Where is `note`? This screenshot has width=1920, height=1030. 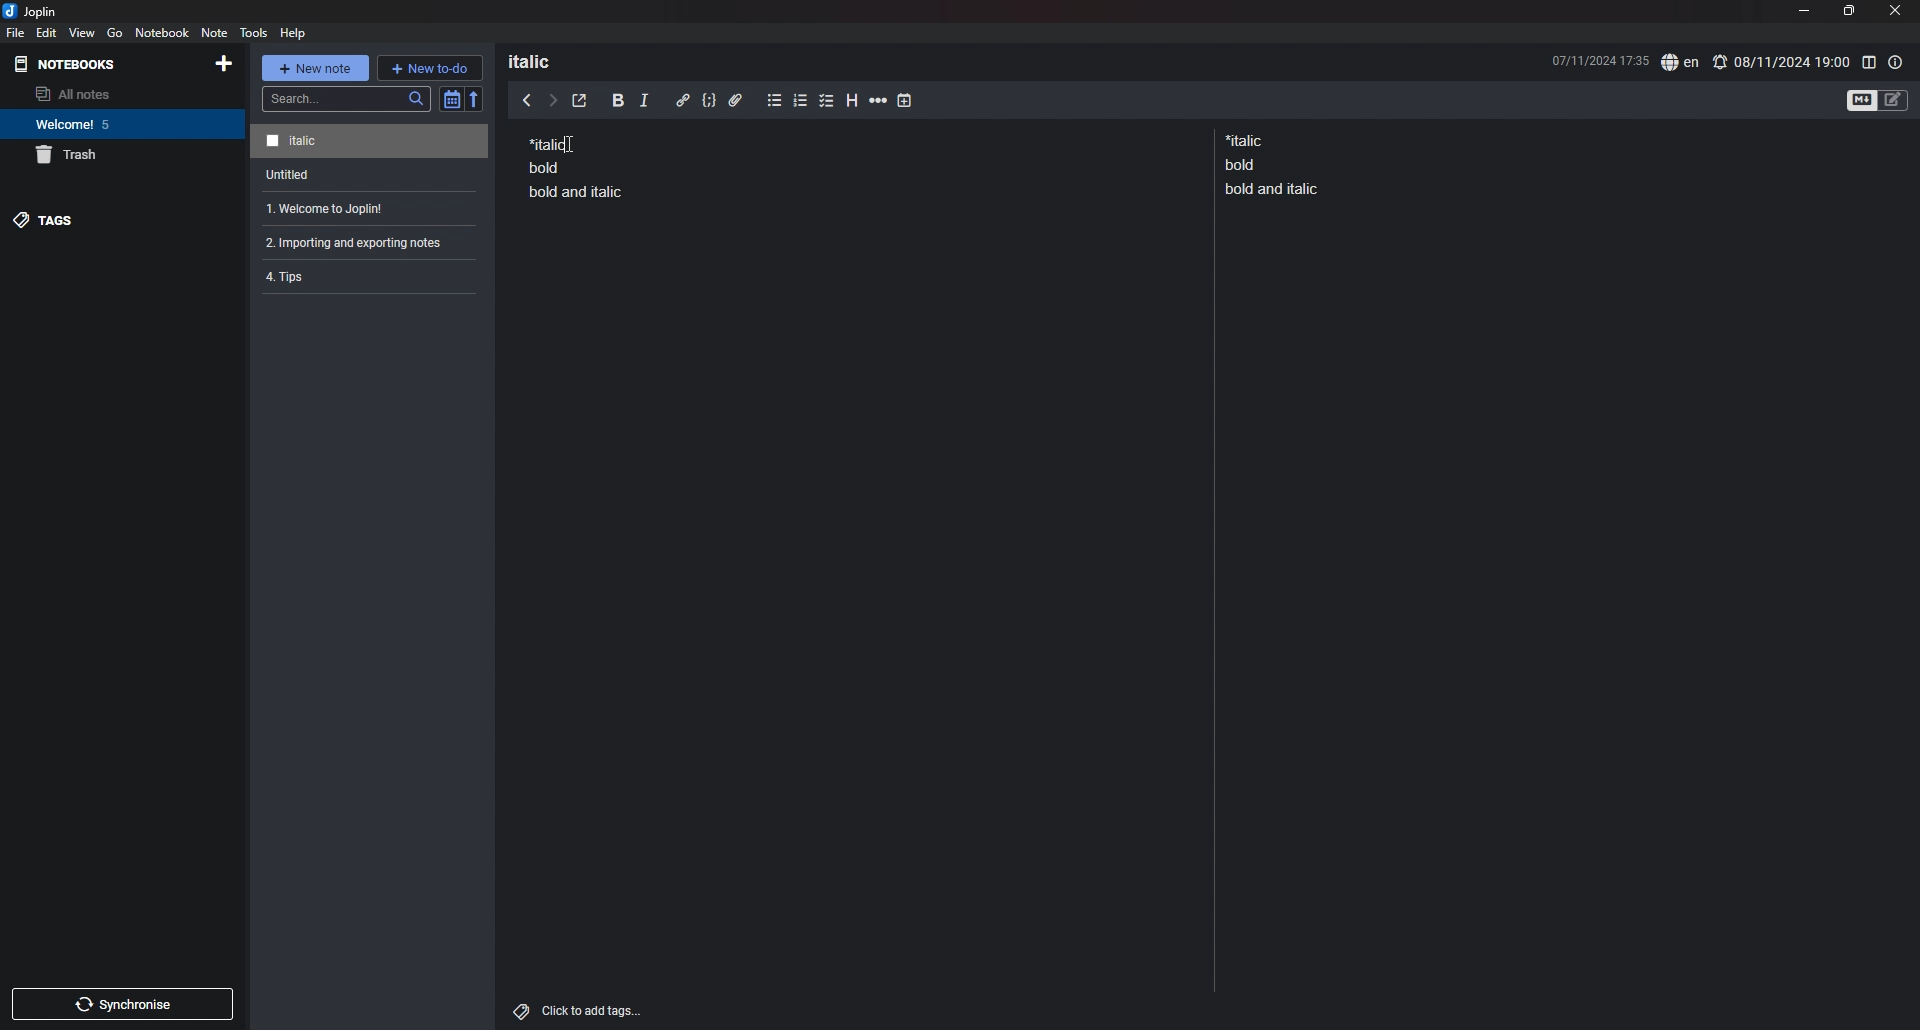 note is located at coordinates (1276, 164).